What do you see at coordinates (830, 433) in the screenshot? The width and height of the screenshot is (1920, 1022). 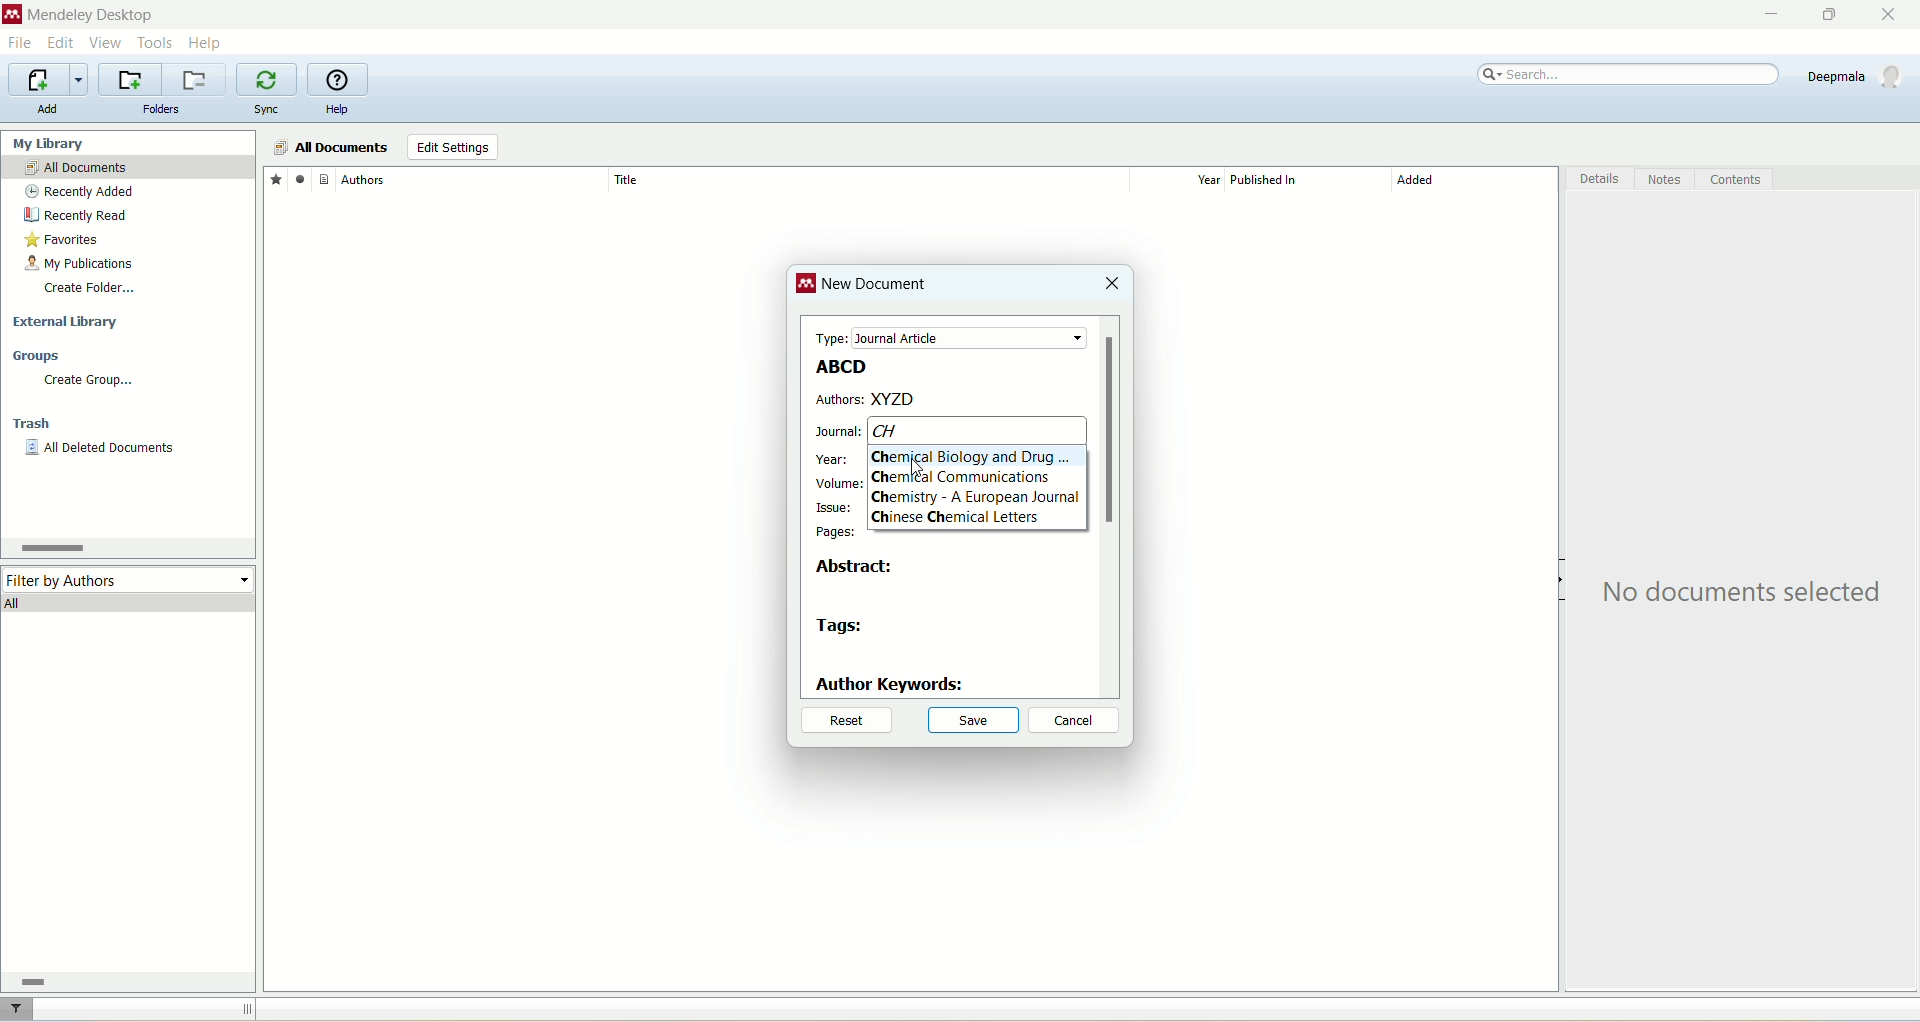 I see `journal` at bounding box center [830, 433].